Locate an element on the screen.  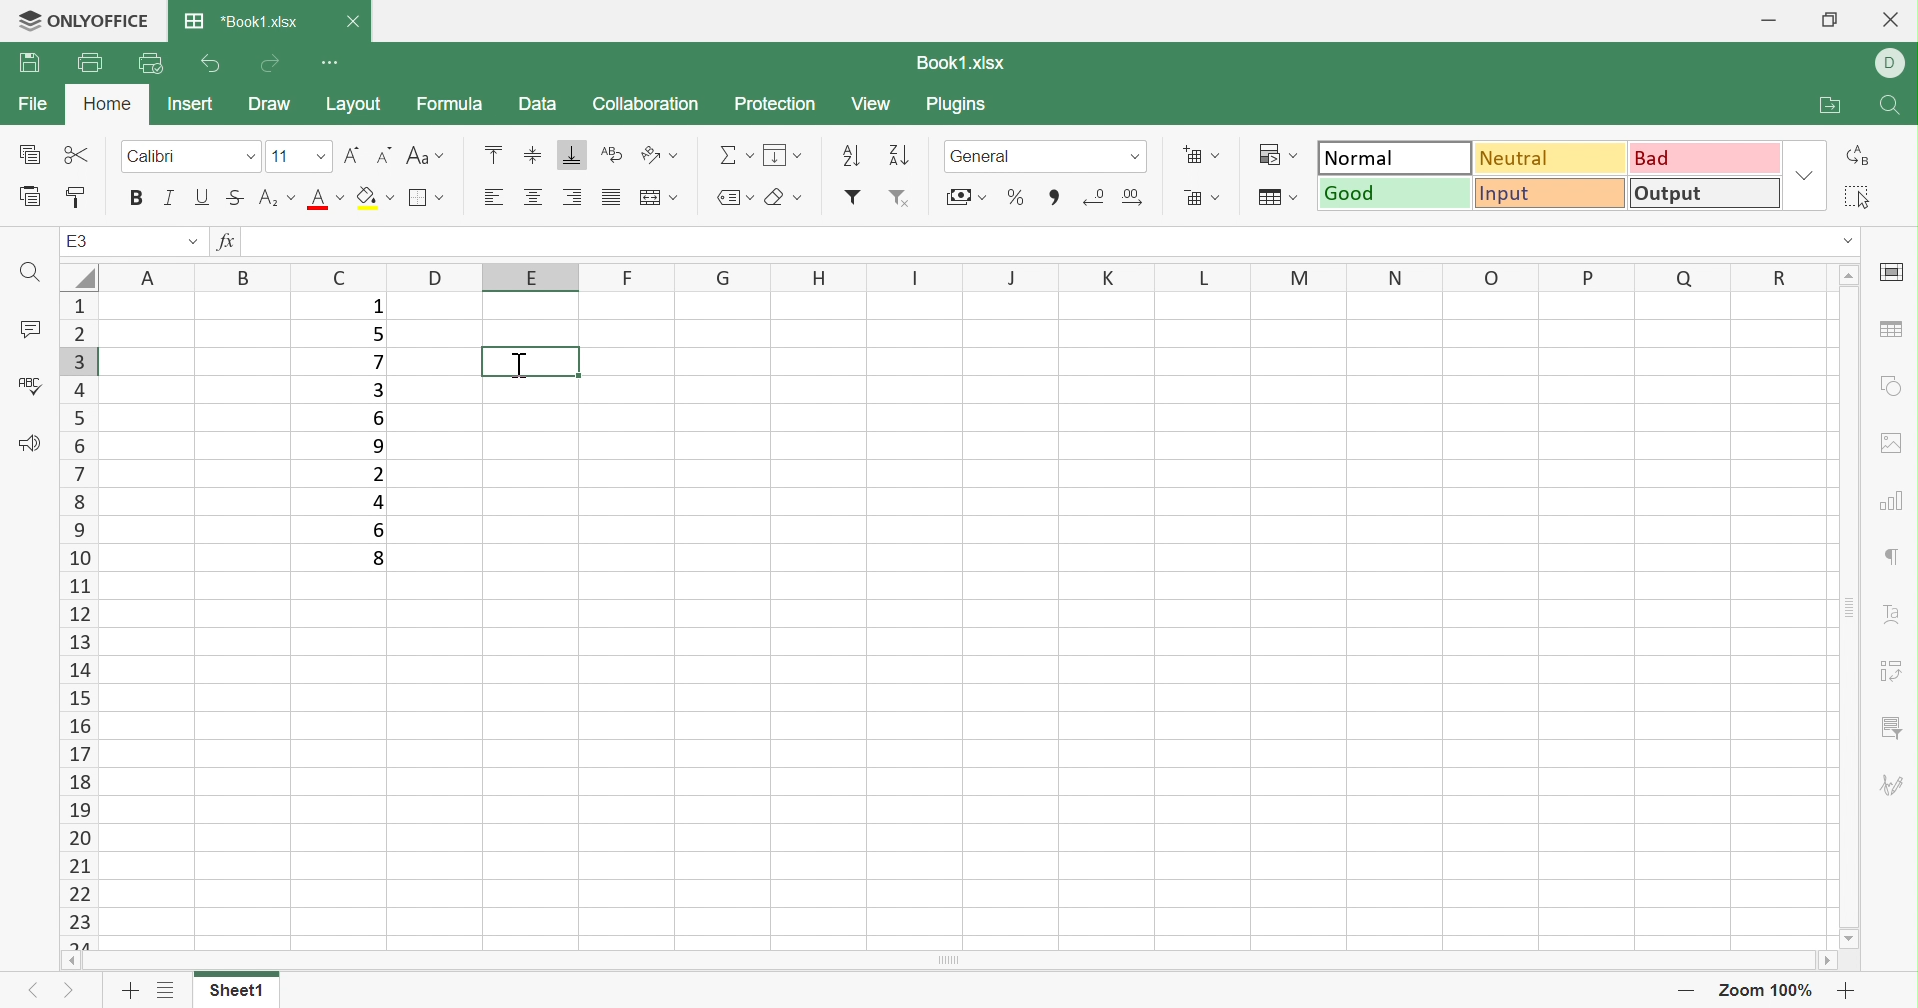
Formula is located at coordinates (457, 105).